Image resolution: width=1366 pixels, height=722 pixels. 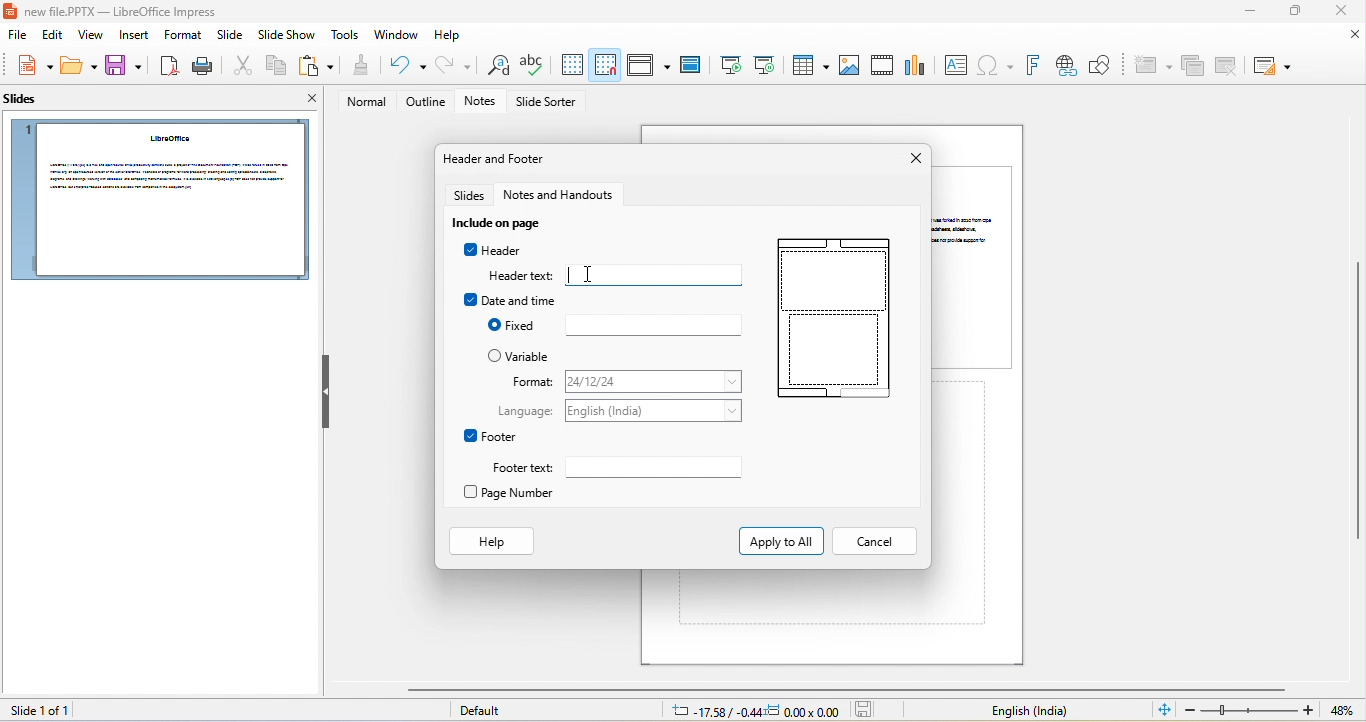 What do you see at coordinates (522, 356) in the screenshot?
I see `variable` at bounding box center [522, 356].